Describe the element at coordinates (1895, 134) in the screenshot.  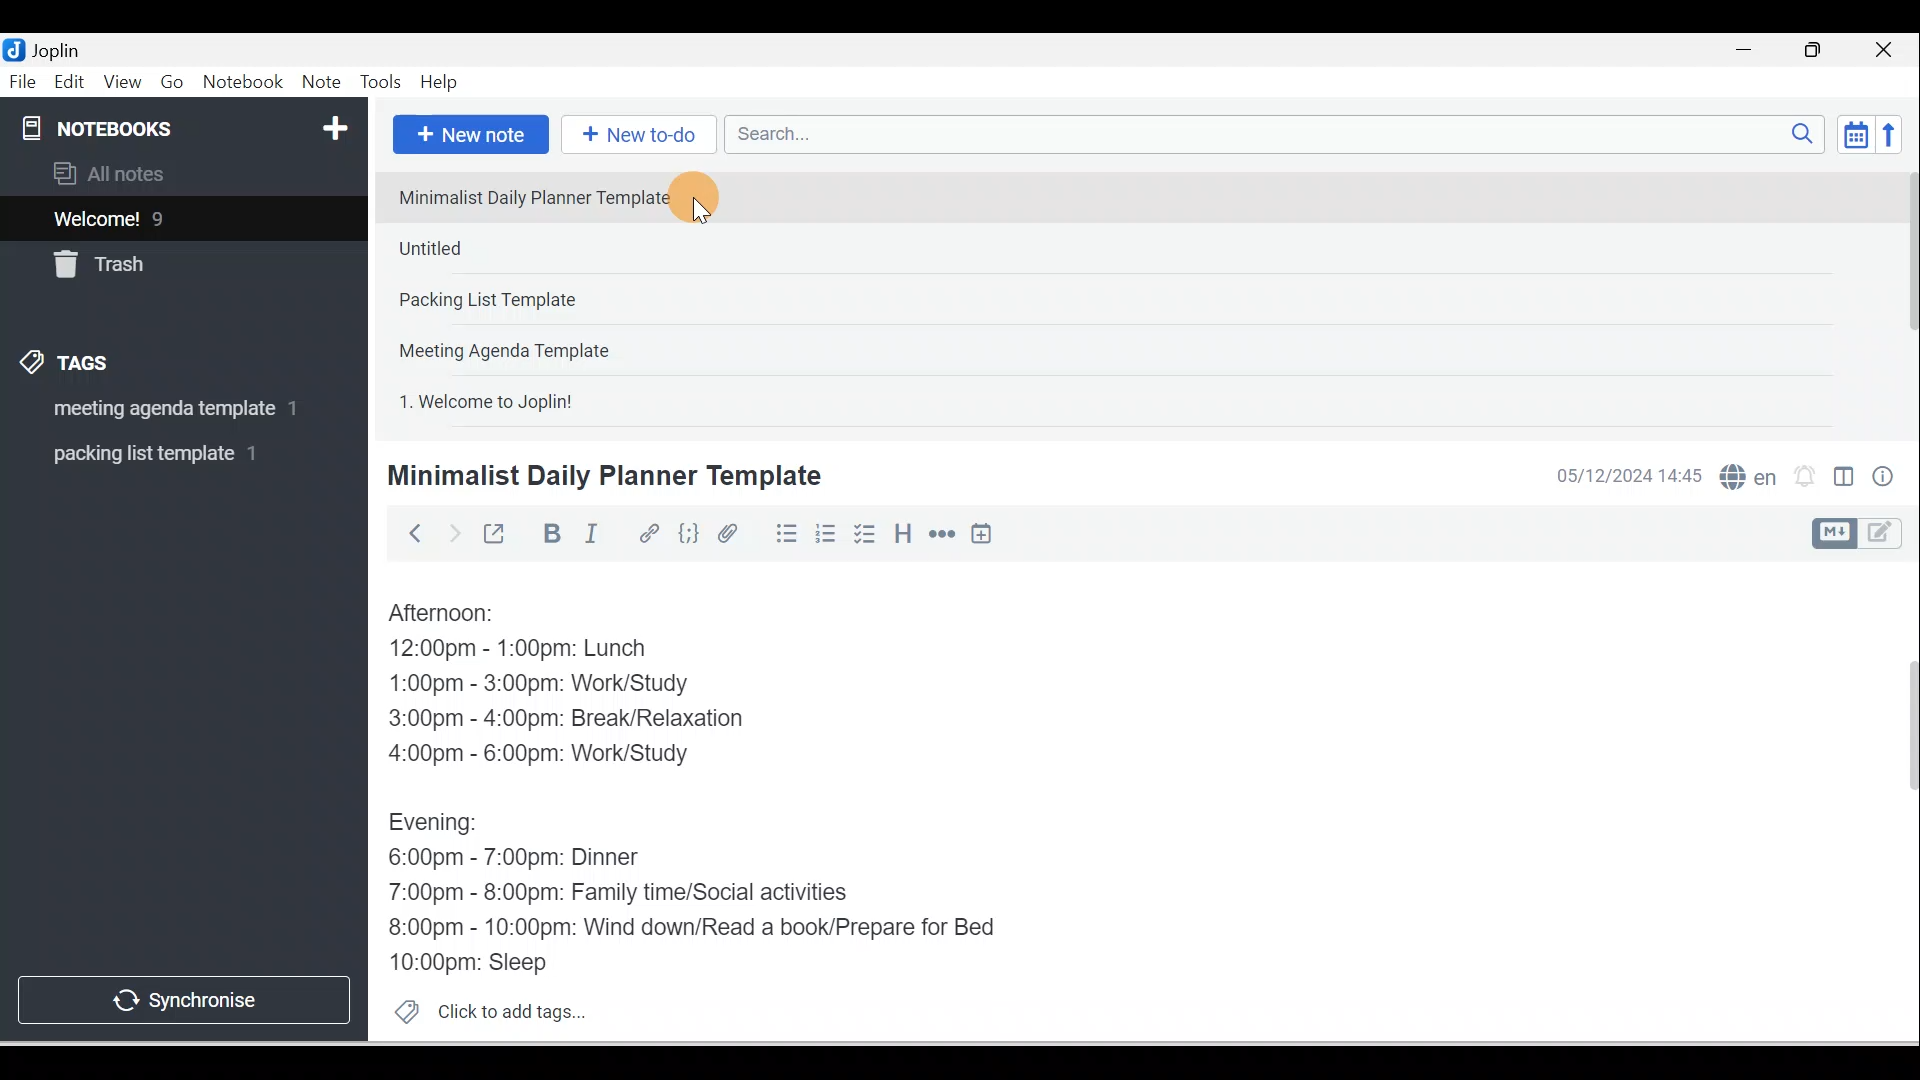
I see `Reverse sort` at that location.